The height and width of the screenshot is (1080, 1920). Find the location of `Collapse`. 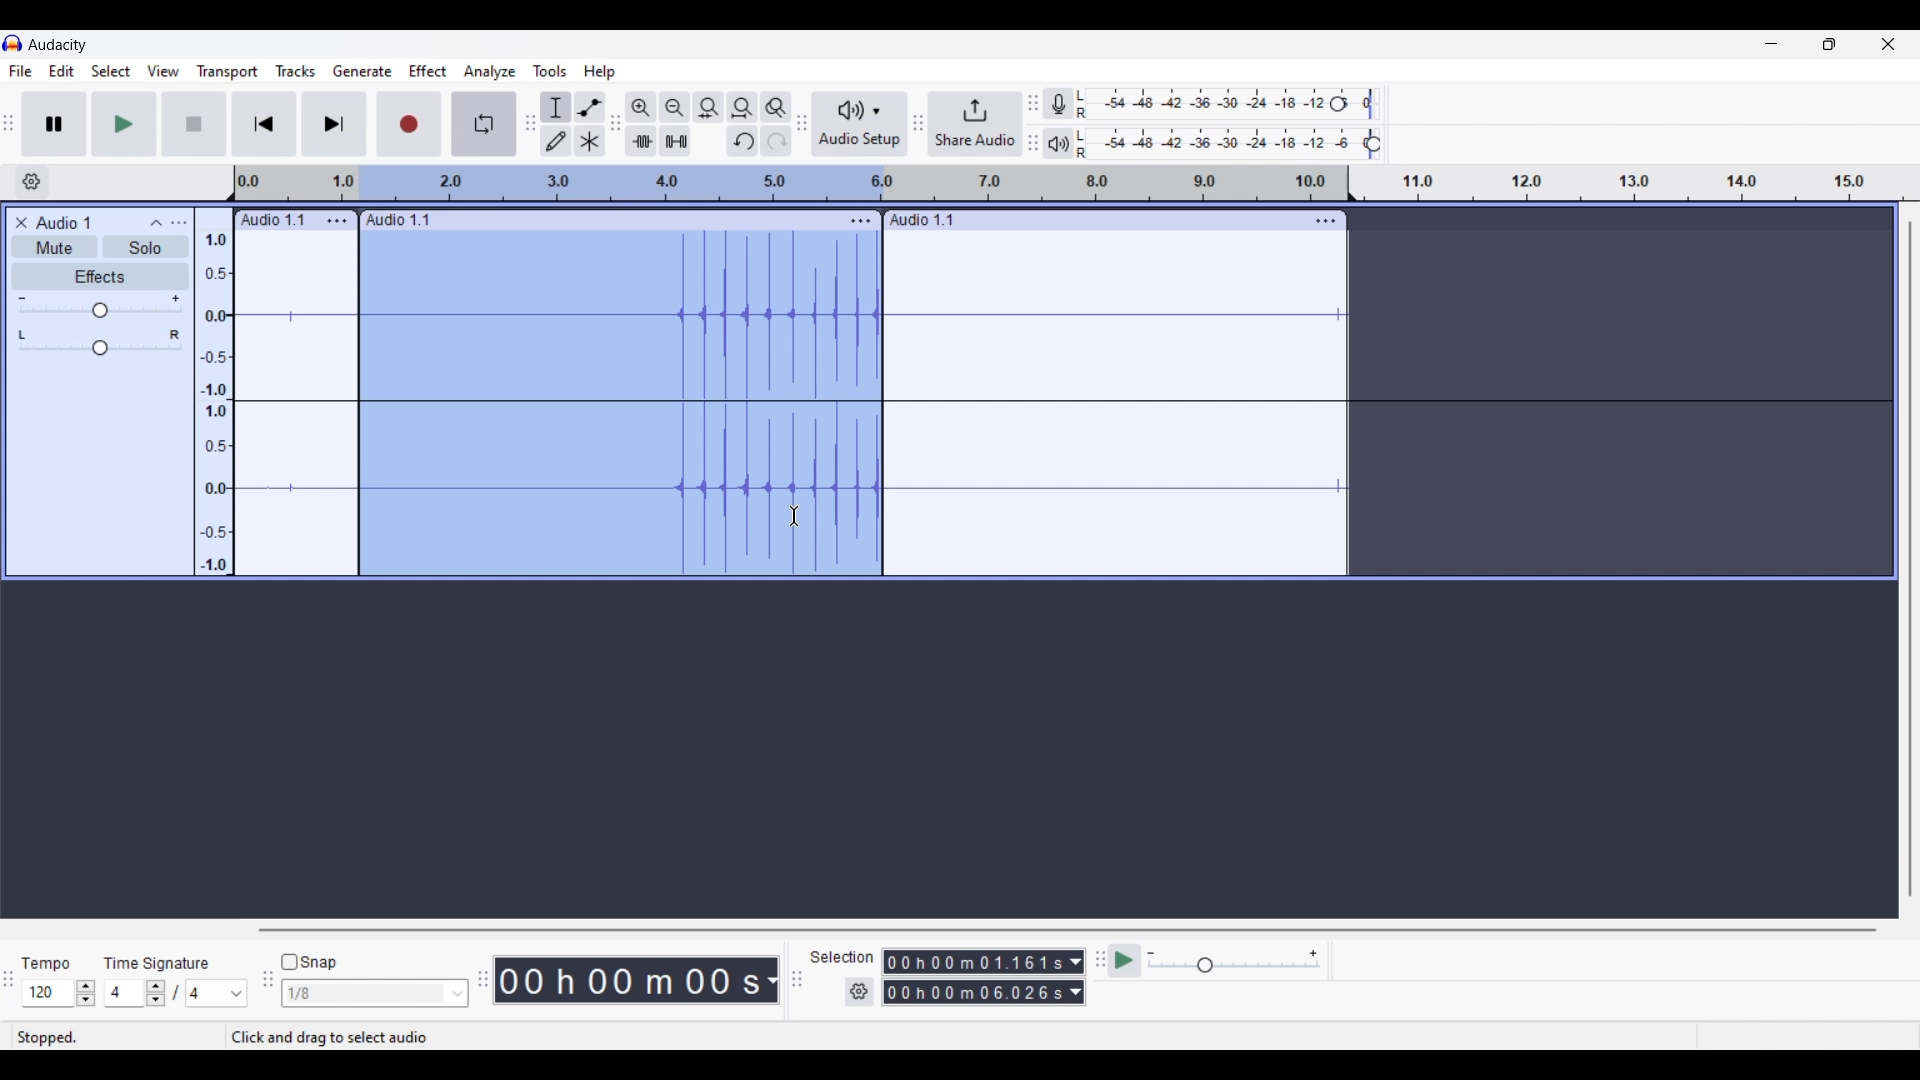

Collapse is located at coordinates (155, 223).